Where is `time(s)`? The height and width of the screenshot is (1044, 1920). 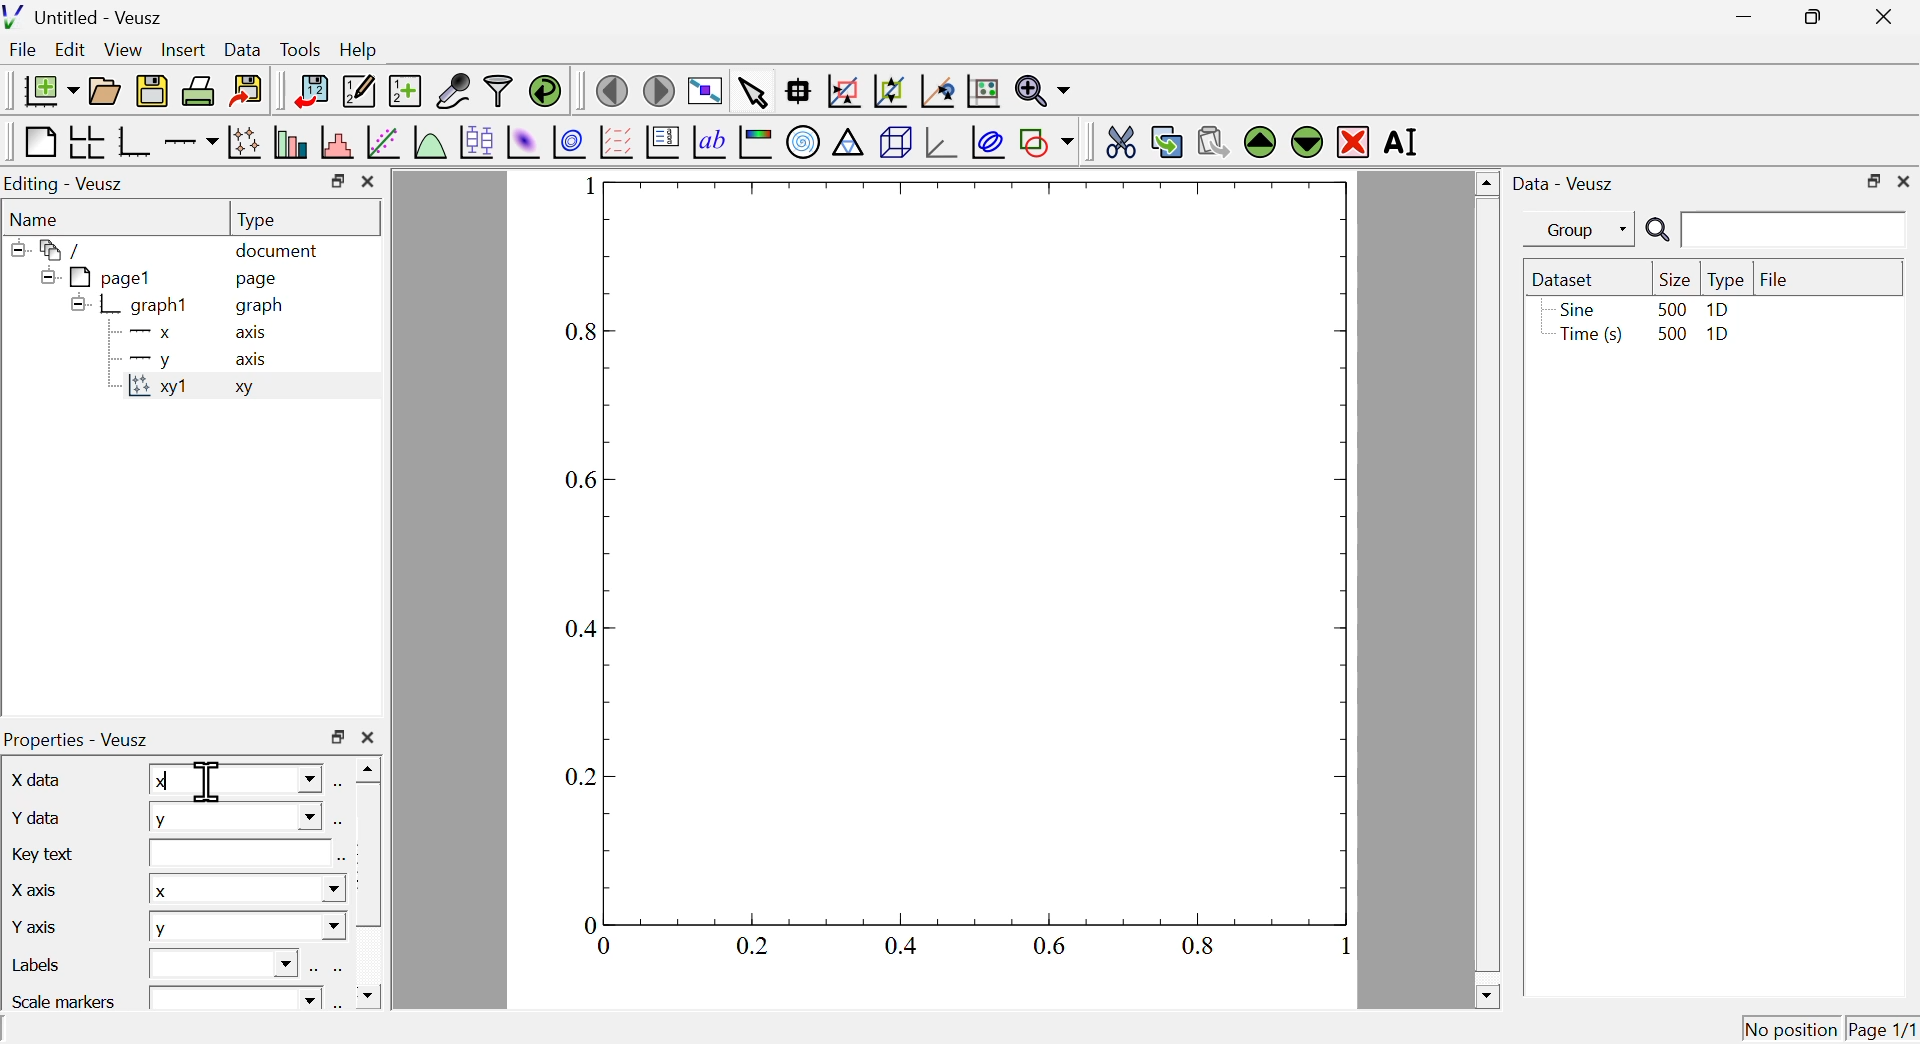 time(s) is located at coordinates (1587, 336).